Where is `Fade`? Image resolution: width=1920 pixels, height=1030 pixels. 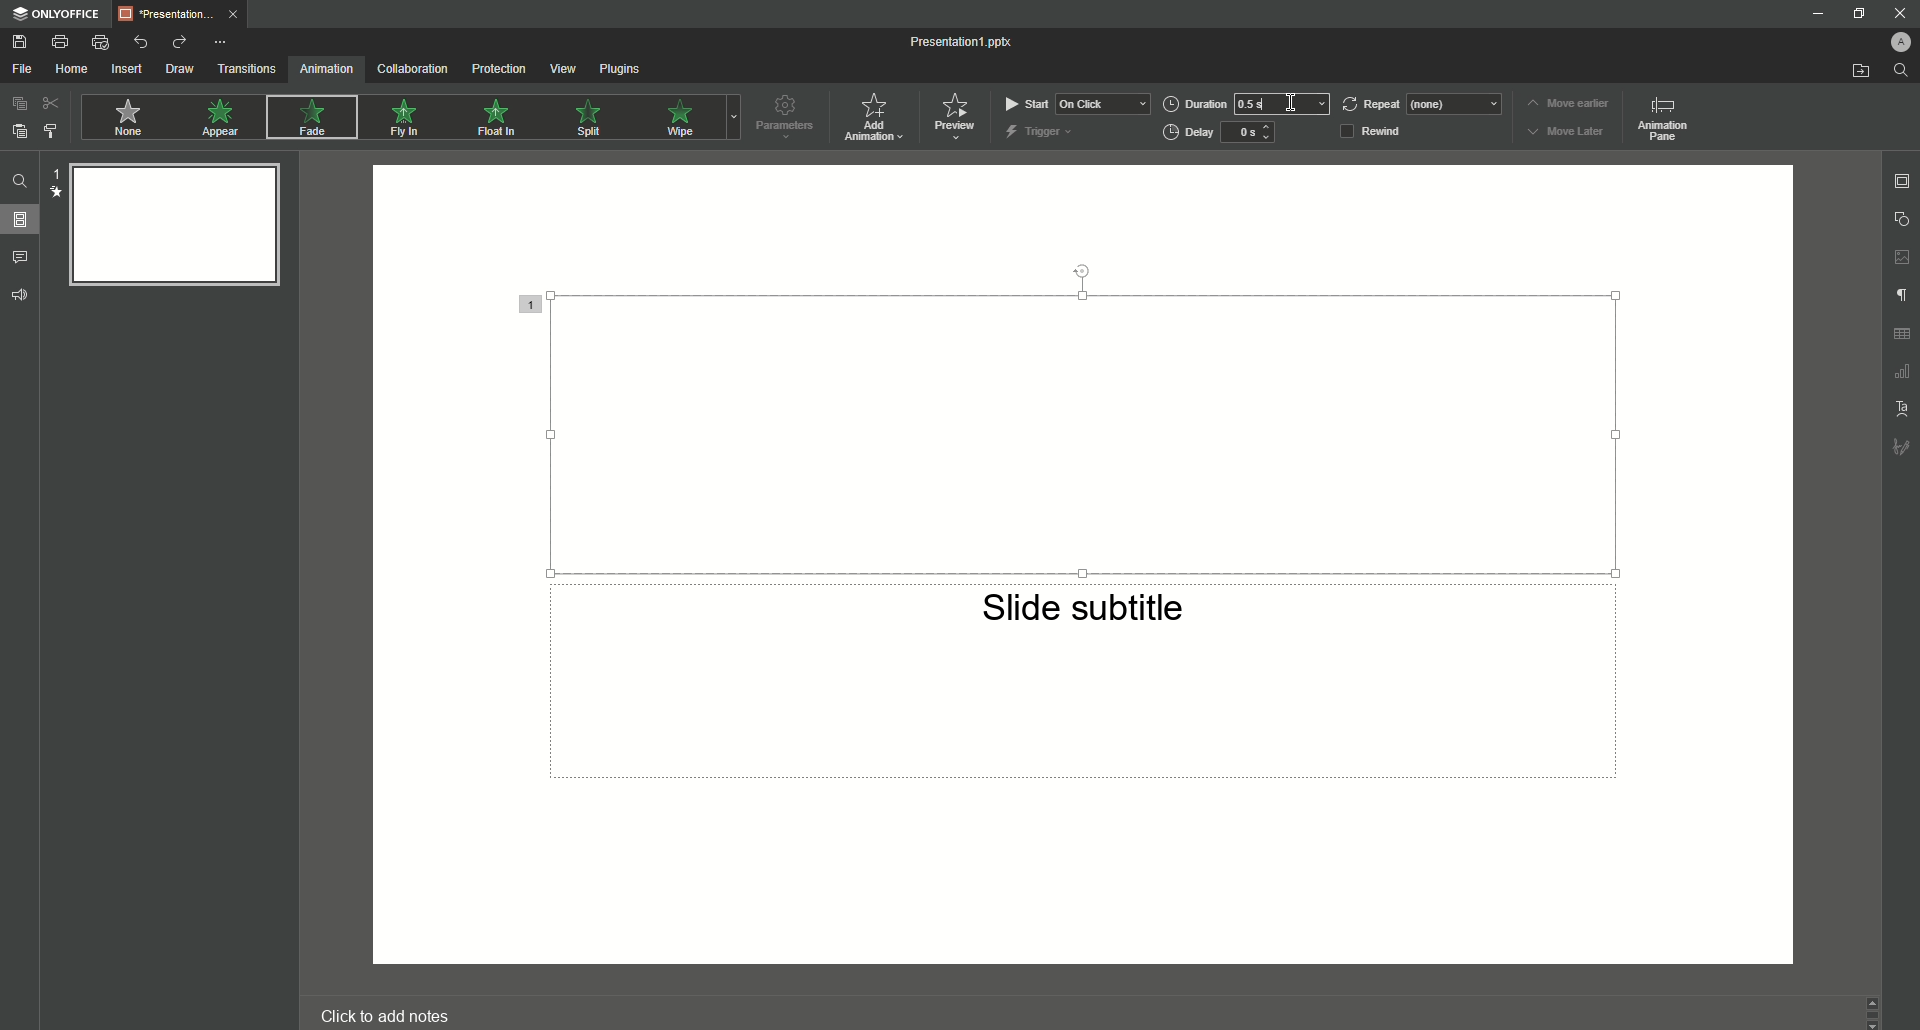
Fade is located at coordinates (309, 119).